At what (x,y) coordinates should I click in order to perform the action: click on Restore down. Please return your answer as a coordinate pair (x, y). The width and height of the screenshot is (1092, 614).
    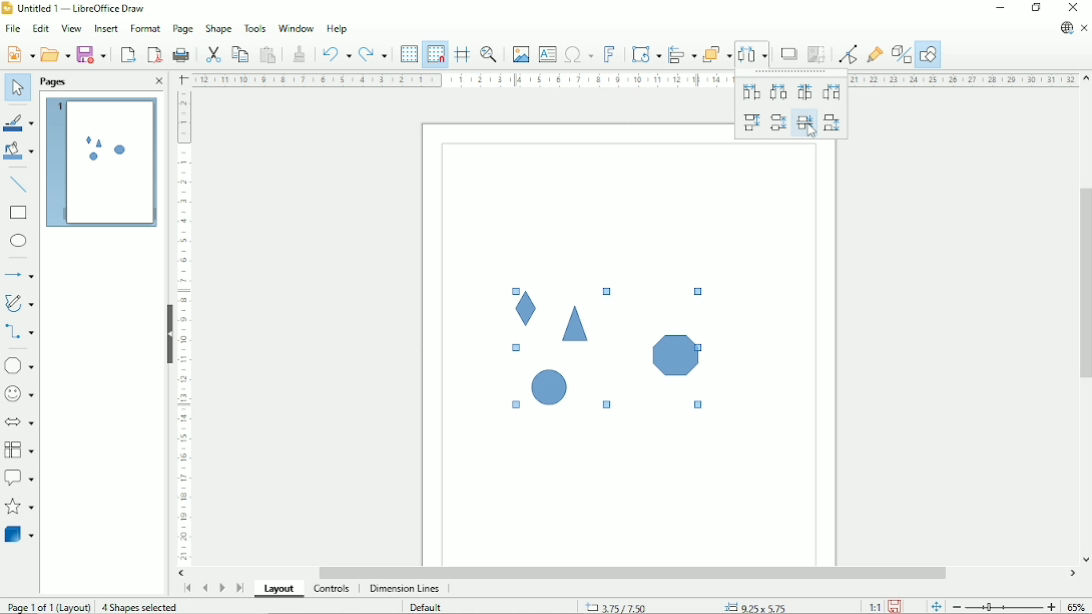
    Looking at the image, I should click on (1038, 9).